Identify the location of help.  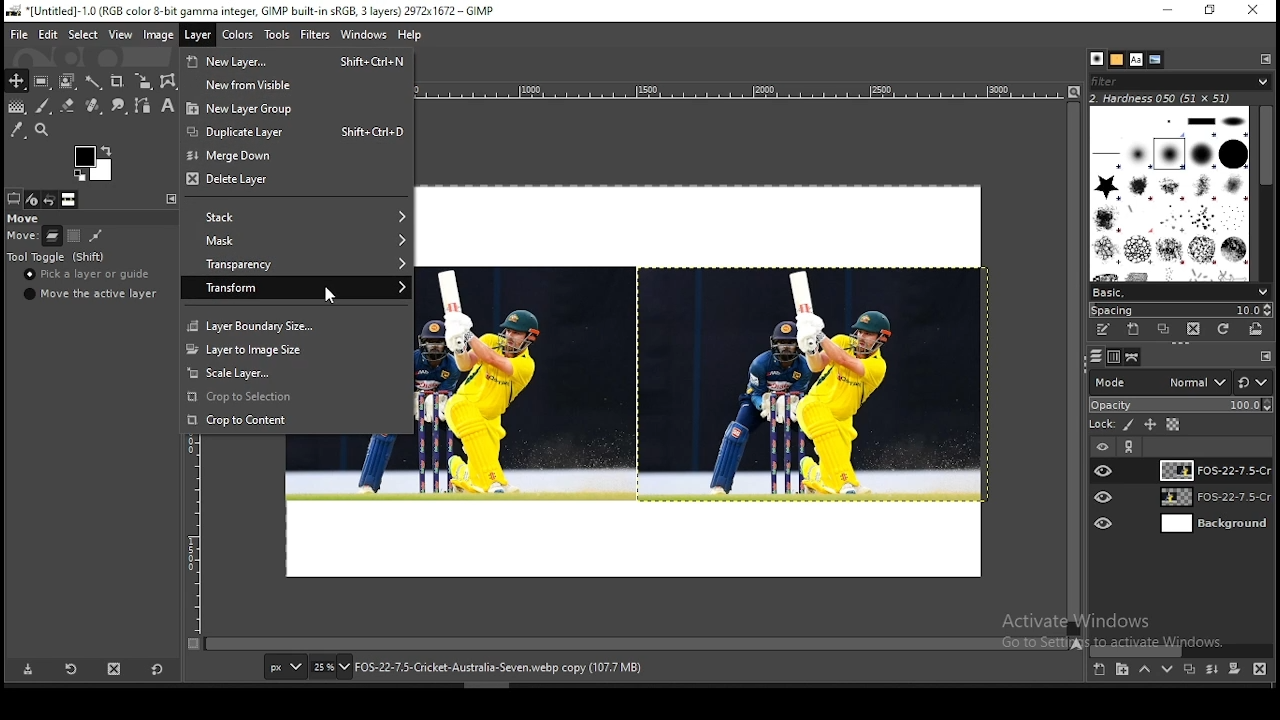
(410, 37).